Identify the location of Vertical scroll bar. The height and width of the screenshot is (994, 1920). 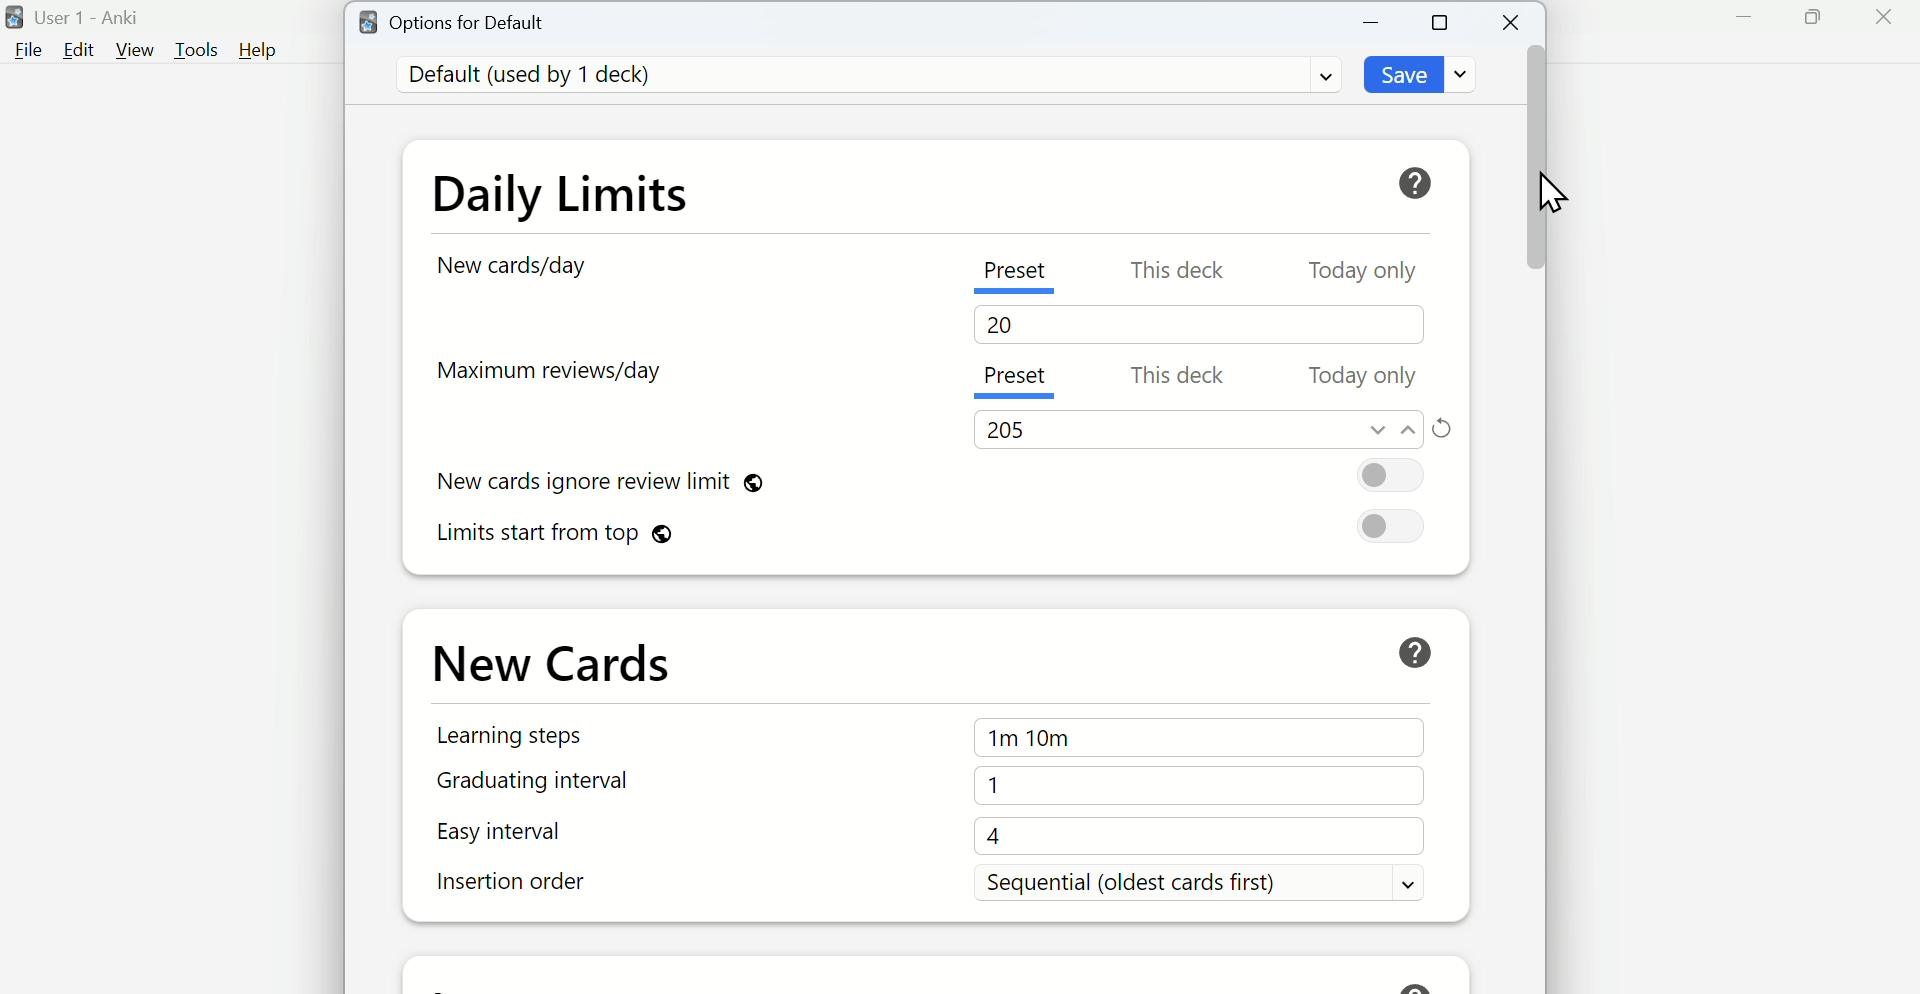
(1534, 516).